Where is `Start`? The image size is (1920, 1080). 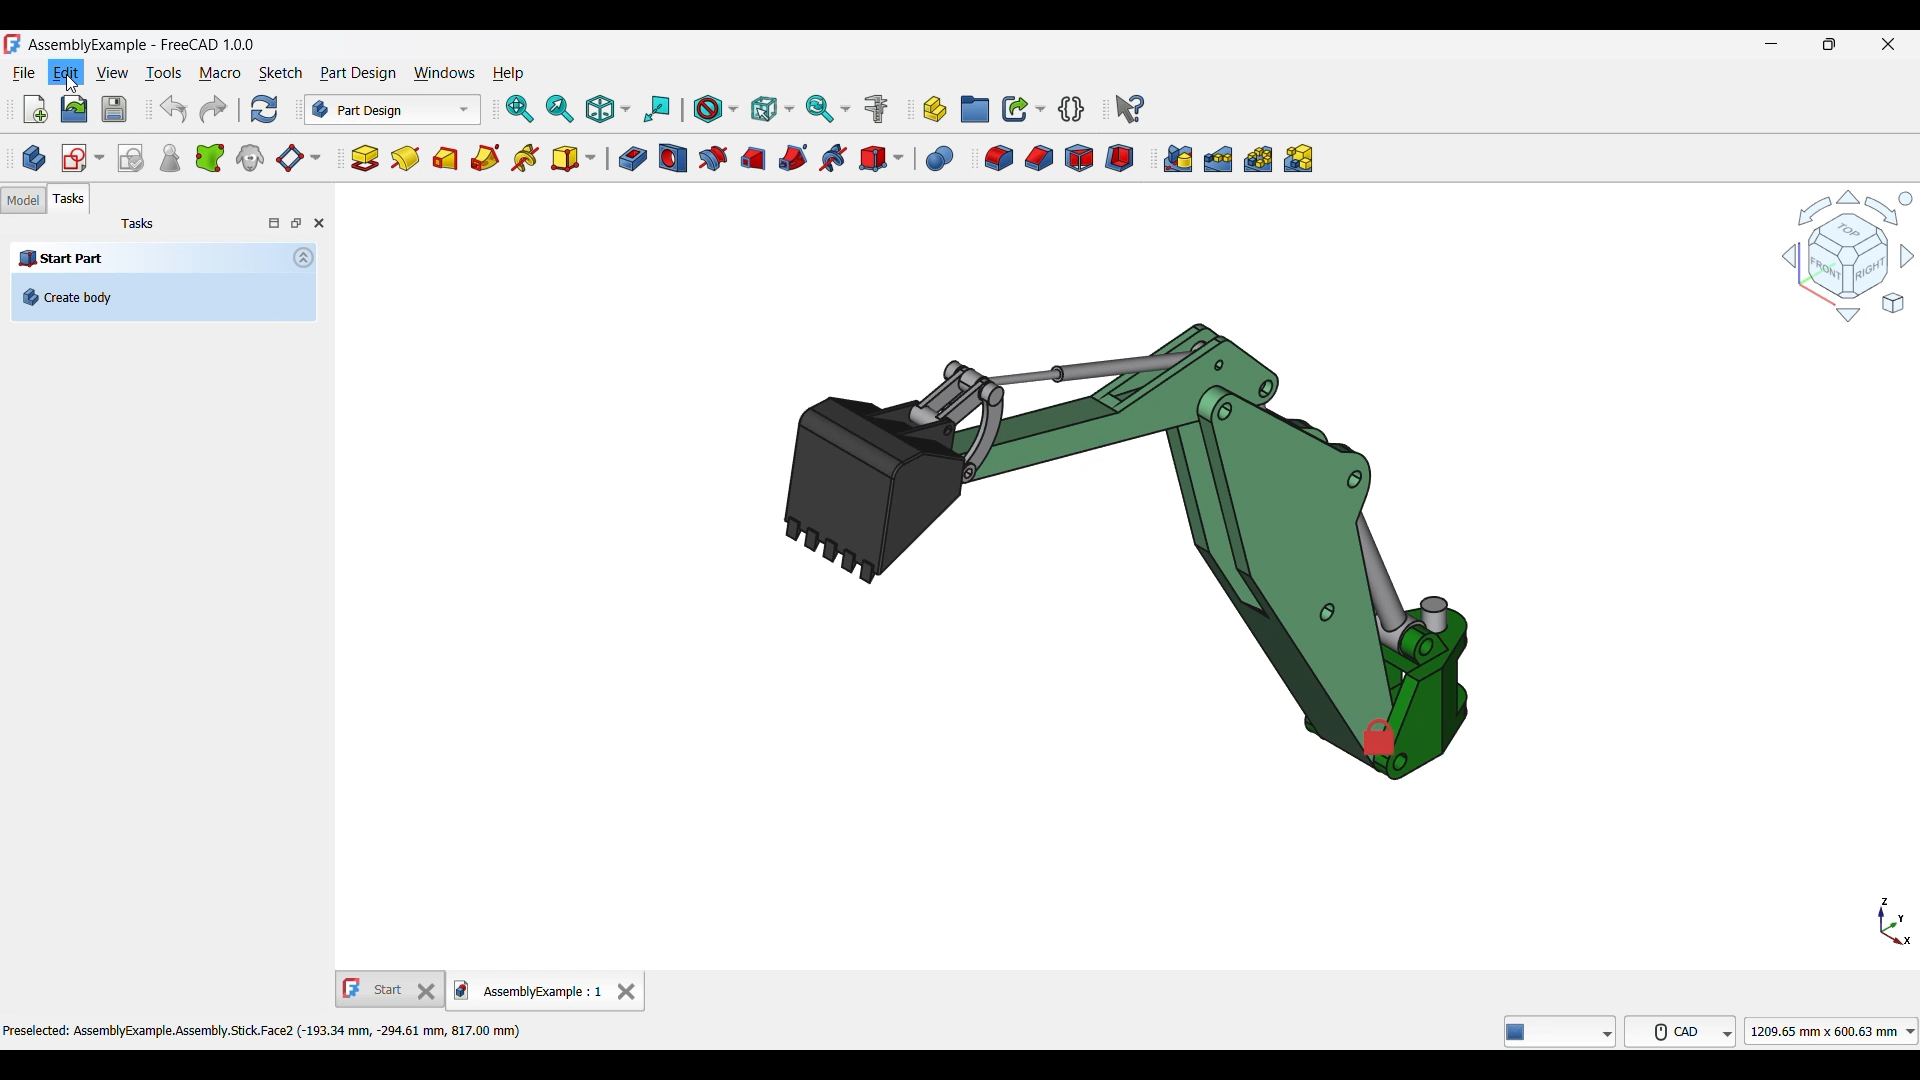
Start is located at coordinates (390, 989).